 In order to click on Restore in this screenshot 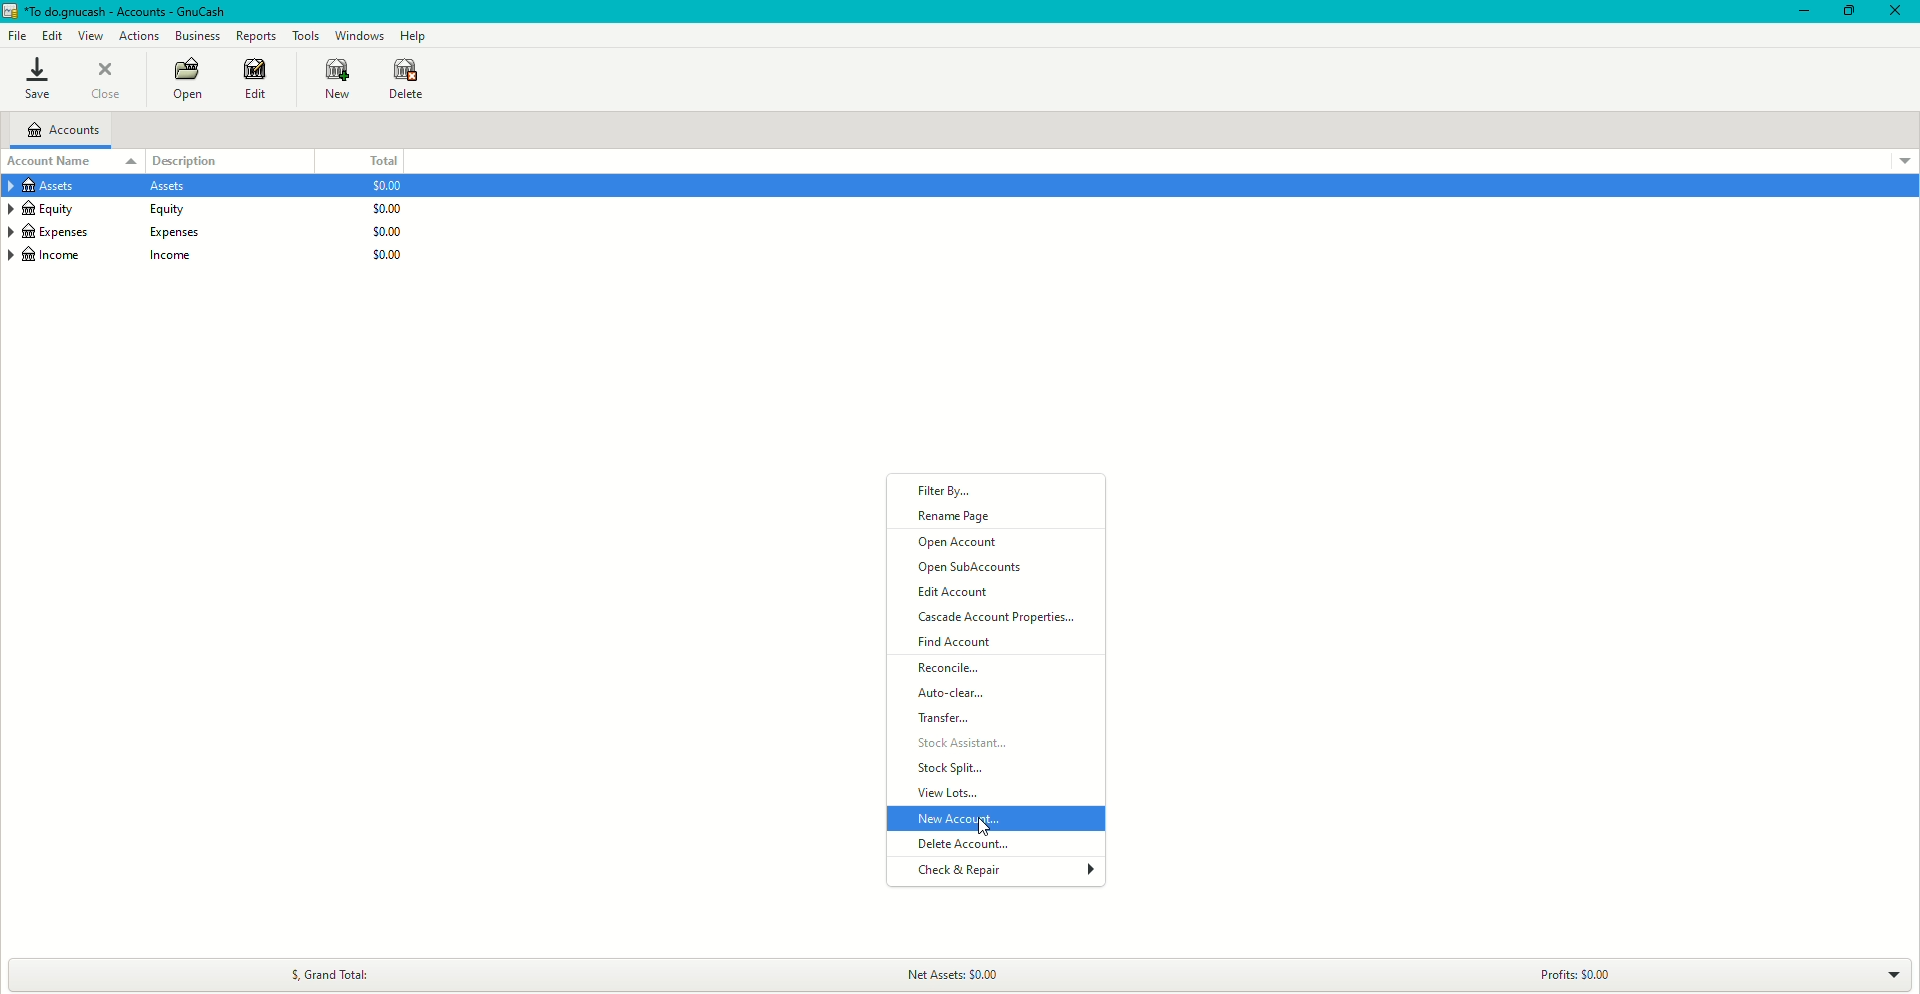, I will do `click(1847, 11)`.